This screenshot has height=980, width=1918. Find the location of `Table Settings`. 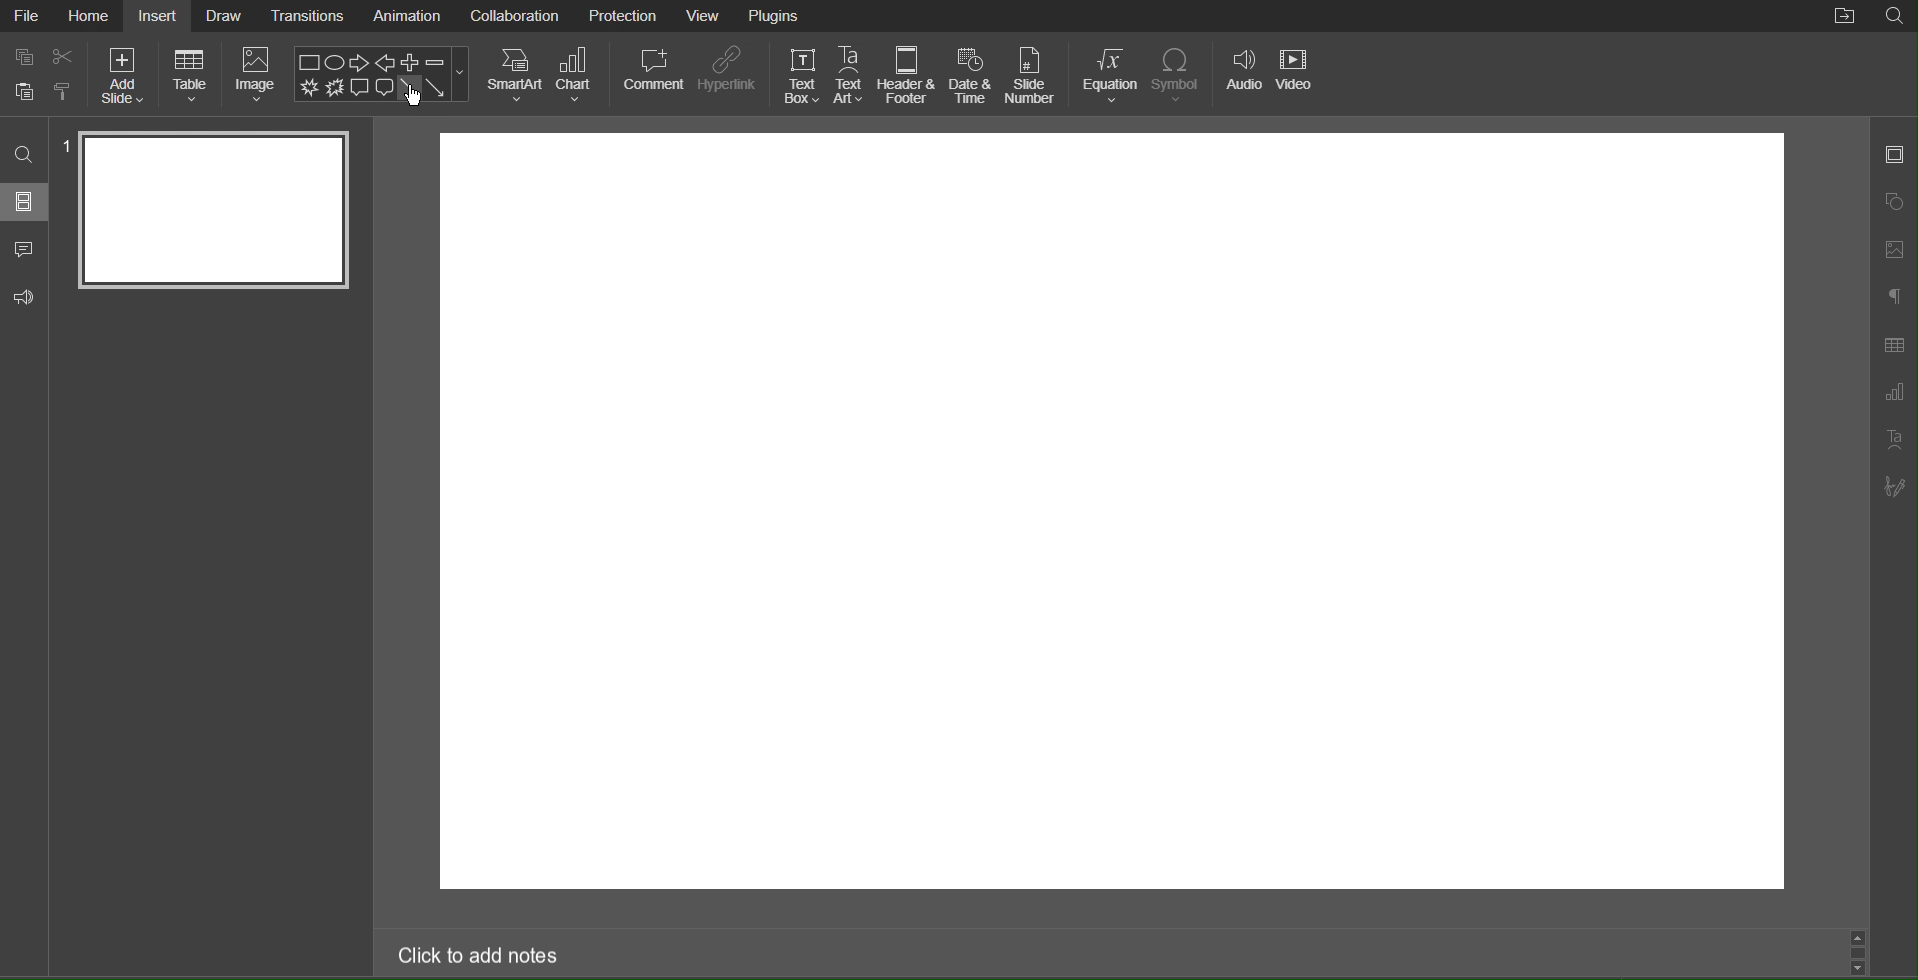

Table Settings is located at coordinates (1894, 344).